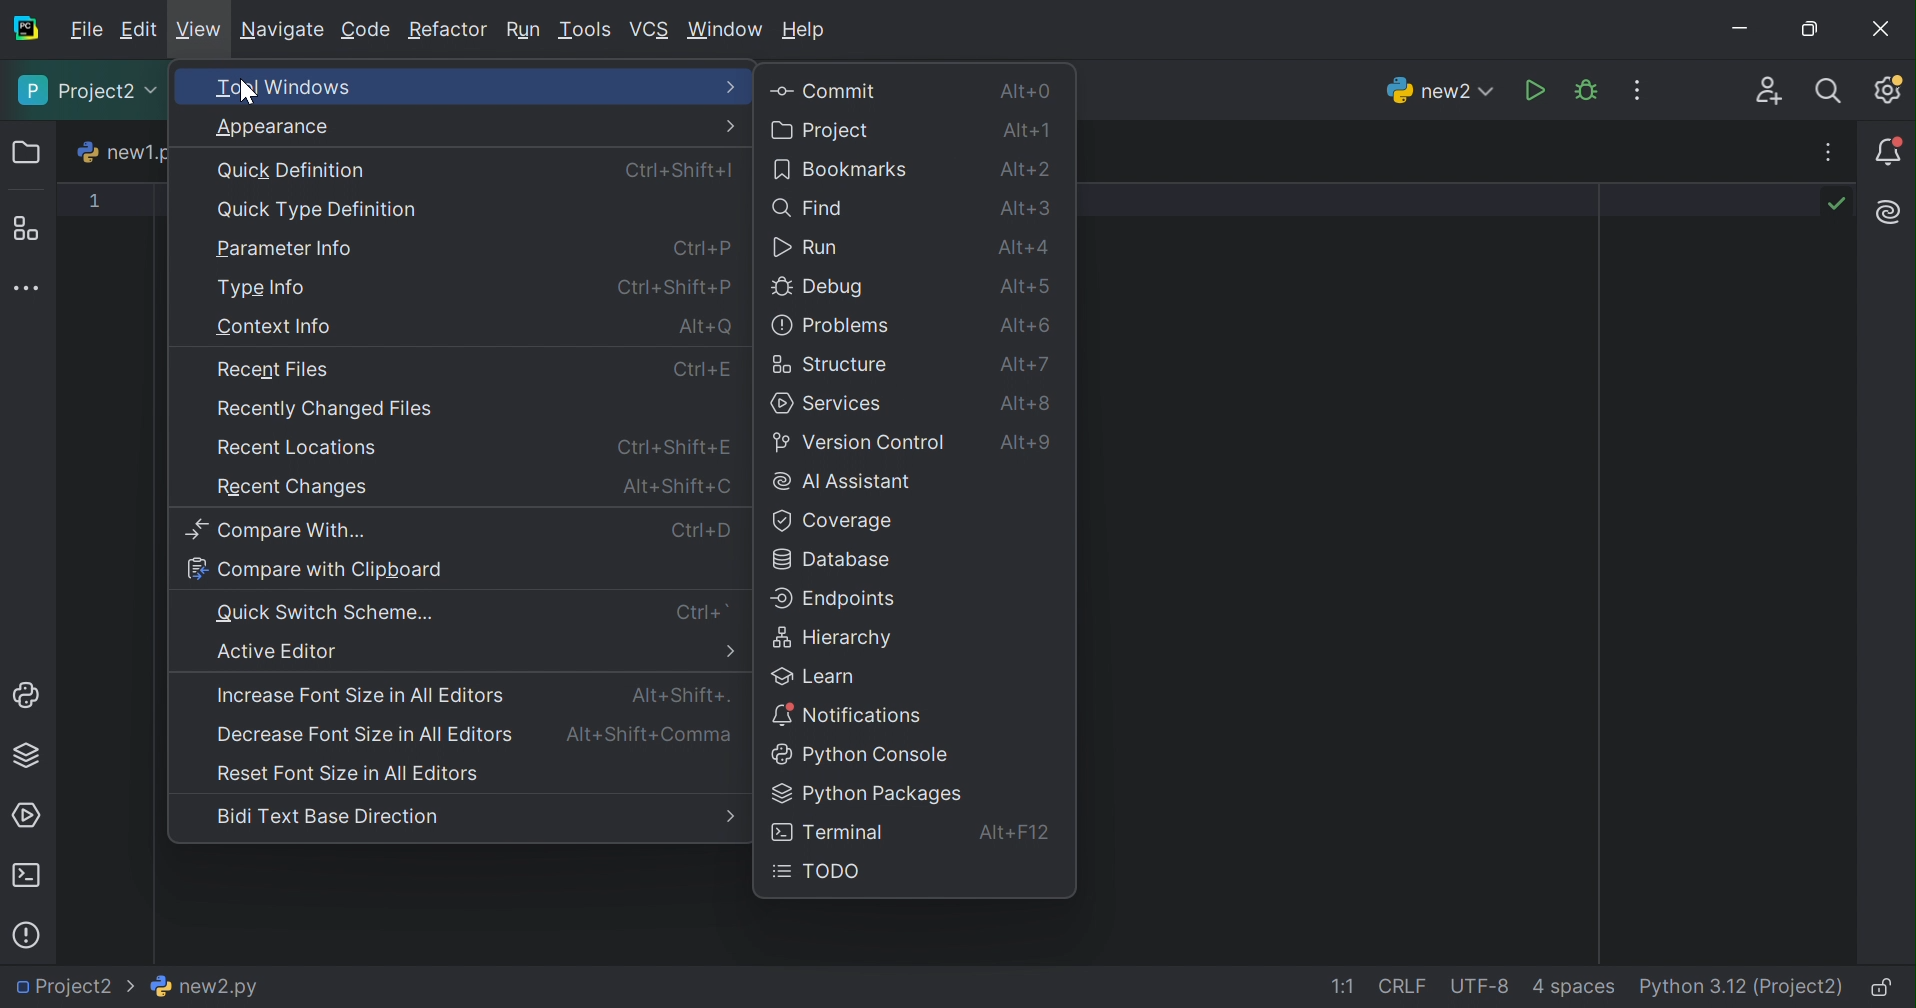 This screenshot has height=1008, width=1916. What do you see at coordinates (825, 90) in the screenshot?
I see `Commit` at bounding box center [825, 90].